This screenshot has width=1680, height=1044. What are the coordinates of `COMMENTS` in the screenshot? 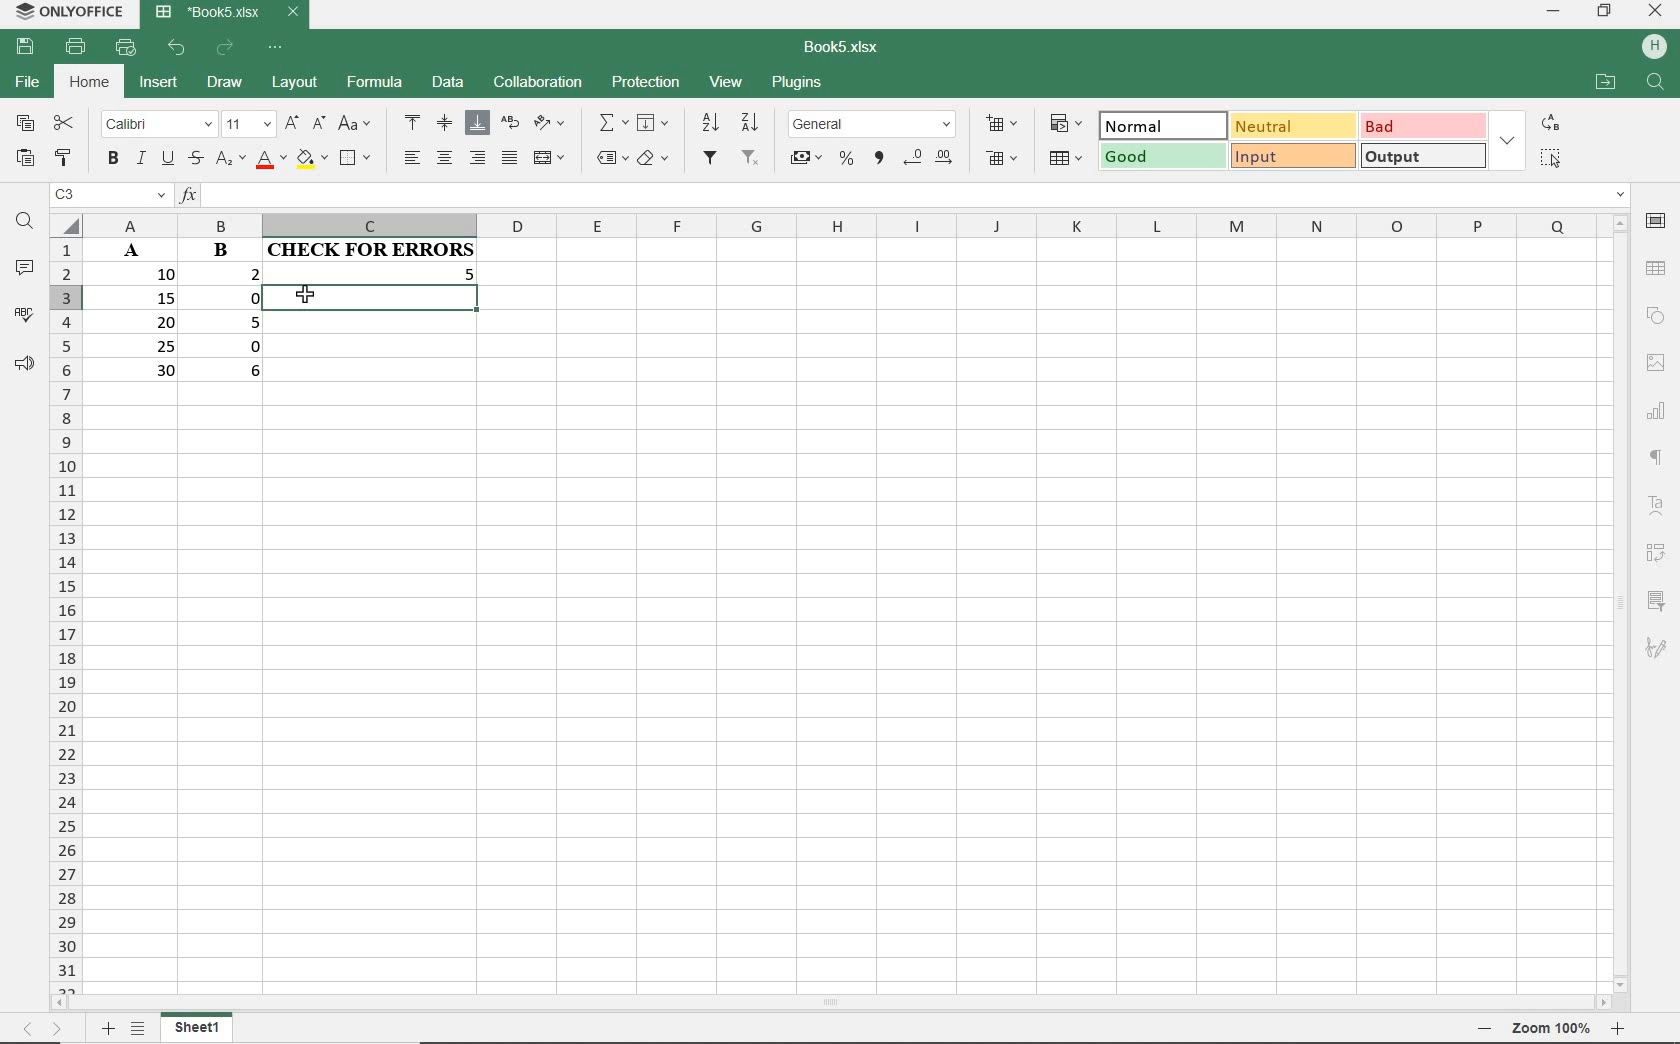 It's located at (23, 268).